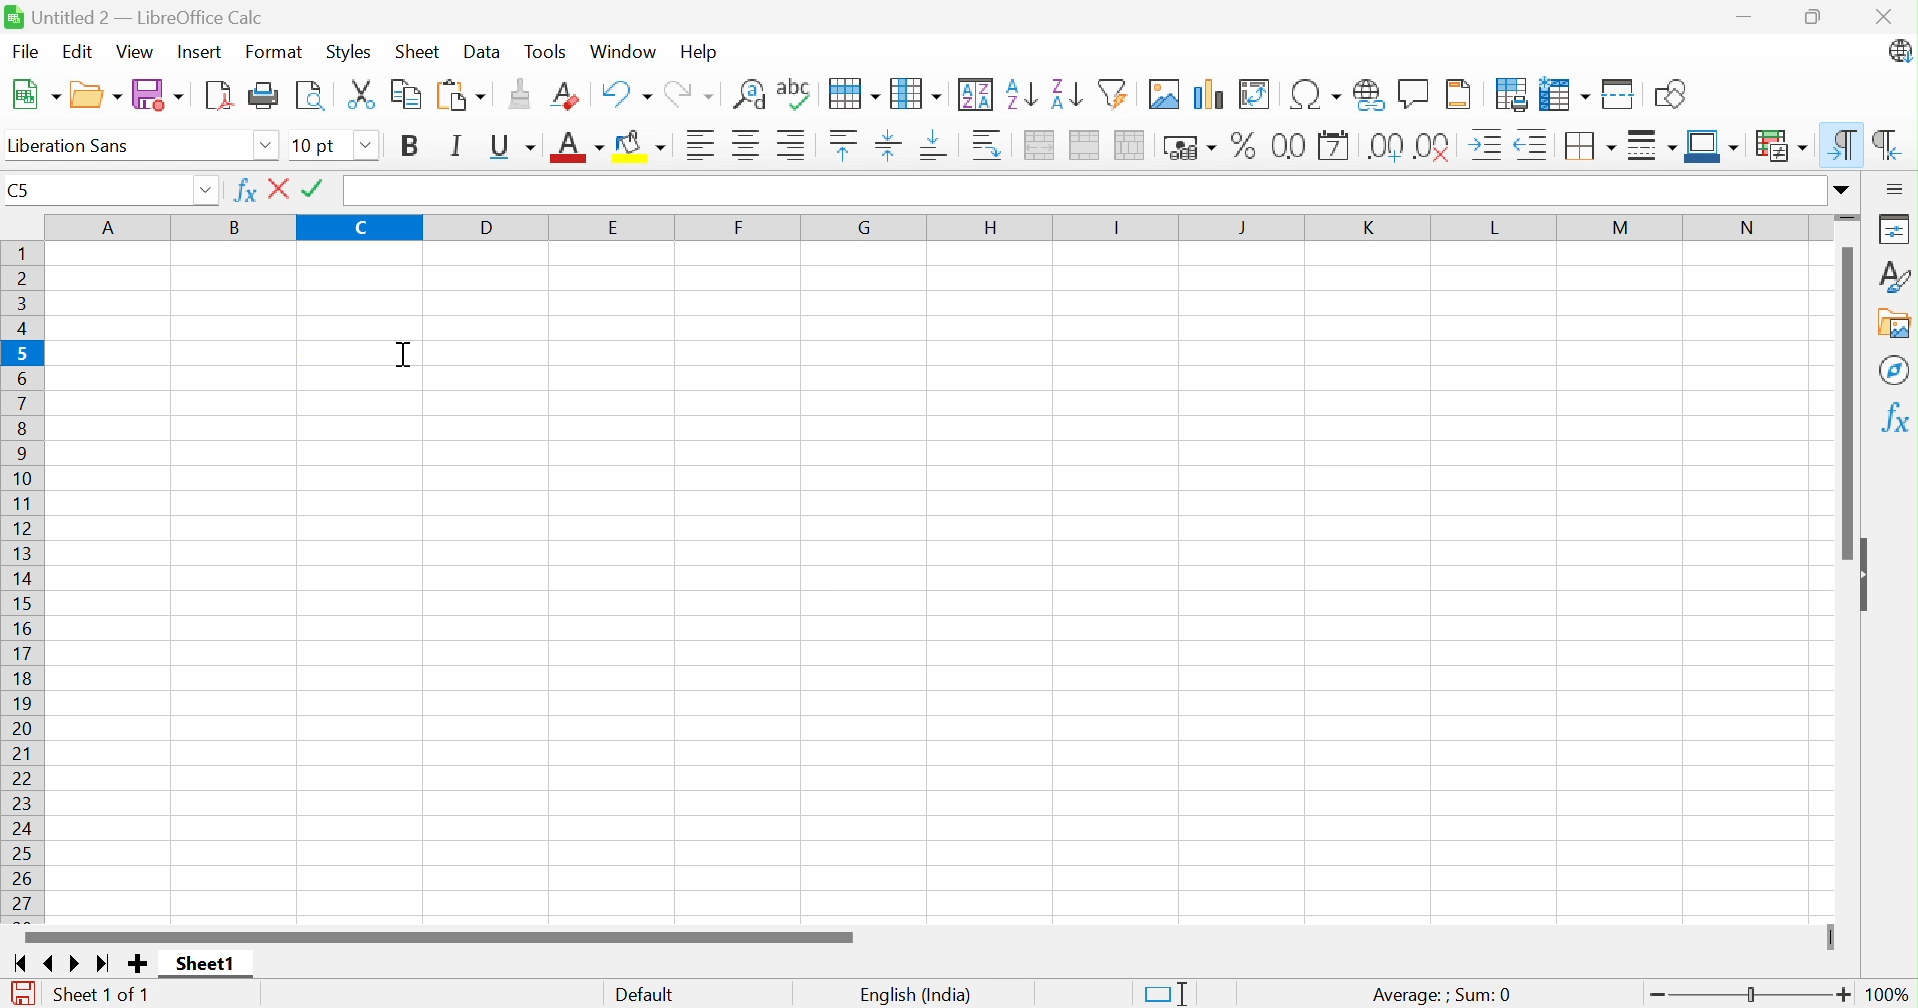 The image size is (1918, 1008). Describe the element at coordinates (1895, 370) in the screenshot. I see `Navigator` at that location.